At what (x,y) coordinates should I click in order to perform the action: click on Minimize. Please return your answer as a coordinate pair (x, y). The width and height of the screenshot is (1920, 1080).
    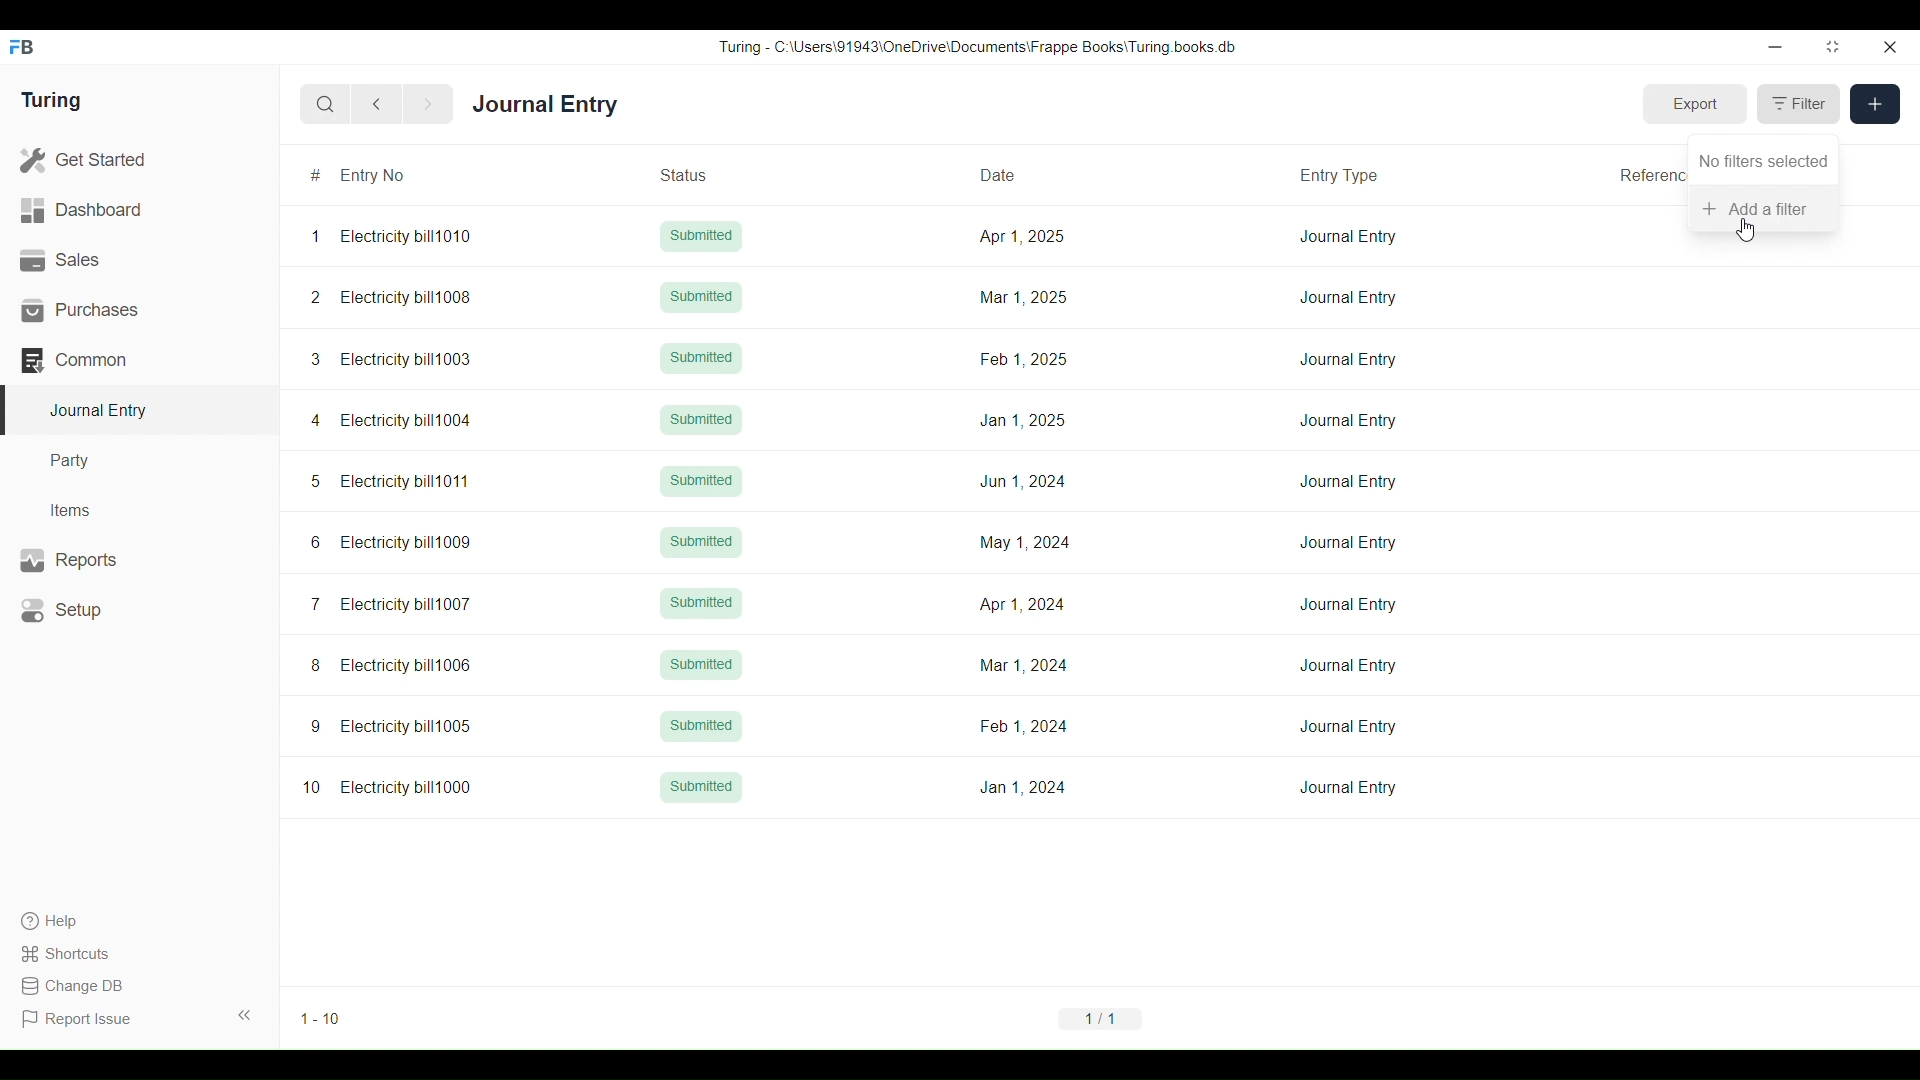
    Looking at the image, I should click on (1776, 47).